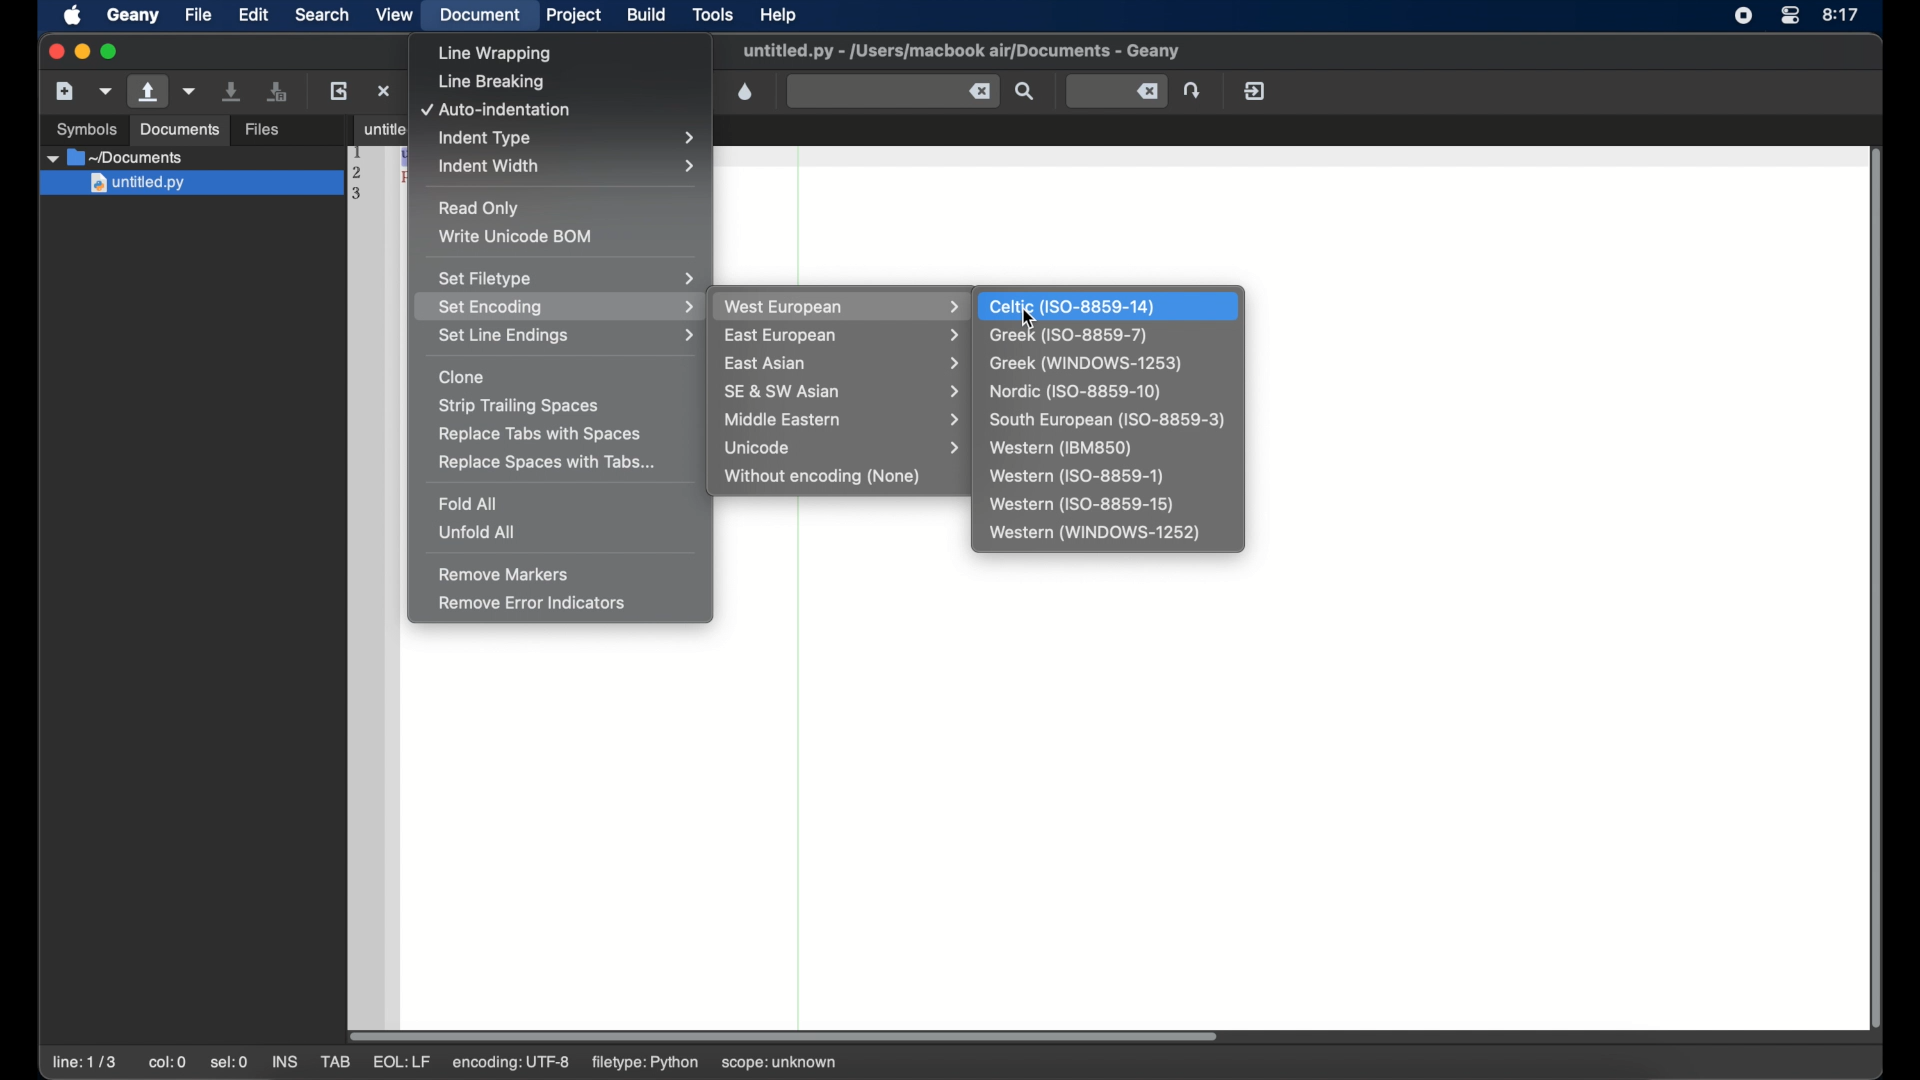 Image resolution: width=1920 pixels, height=1080 pixels. What do you see at coordinates (180, 130) in the screenshot?
I see `documents` at bounding box center [180, 130].